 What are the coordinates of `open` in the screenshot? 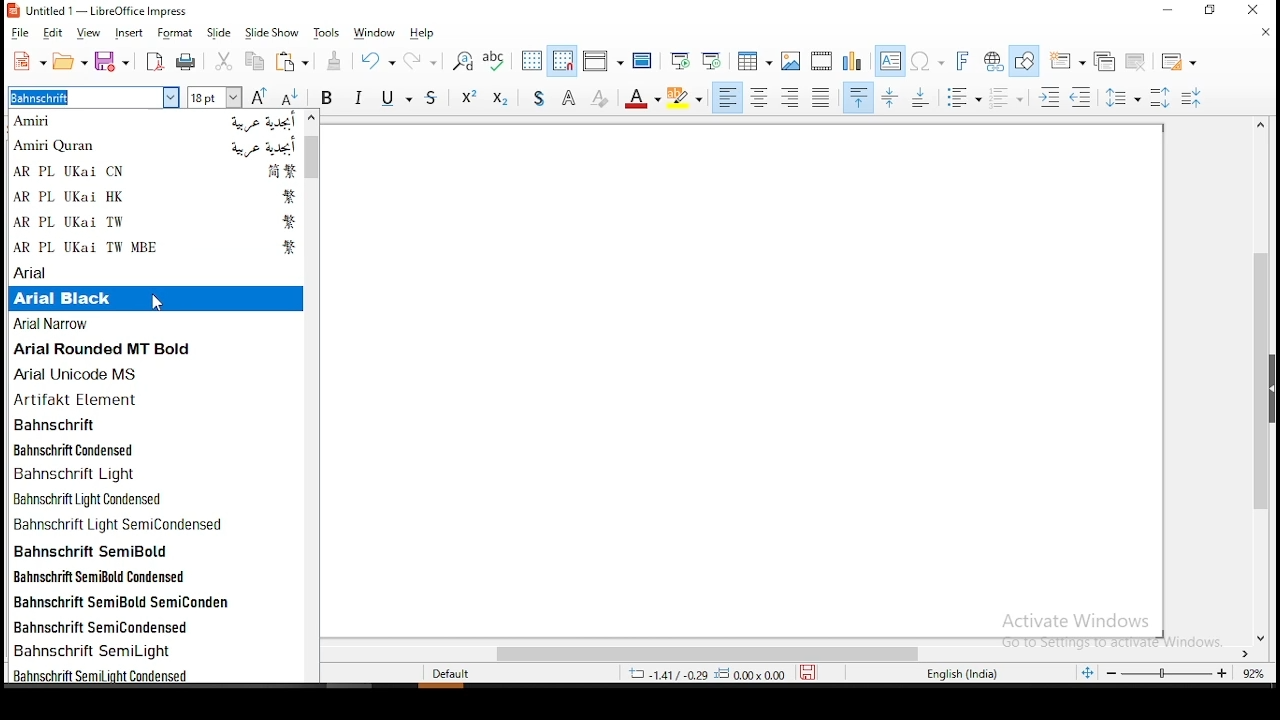 It's located at (71, 60).